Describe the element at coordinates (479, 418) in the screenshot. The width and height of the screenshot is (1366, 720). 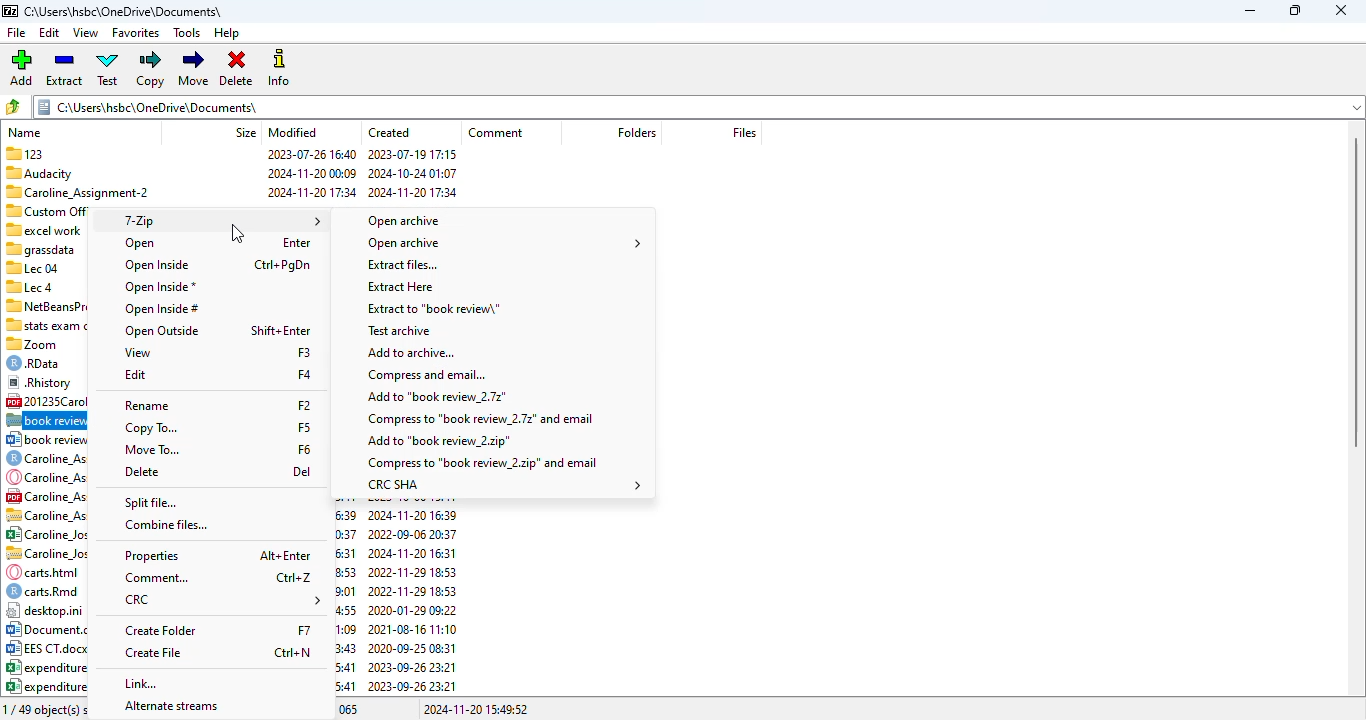
I see `compress to .7z file and email` at that location.